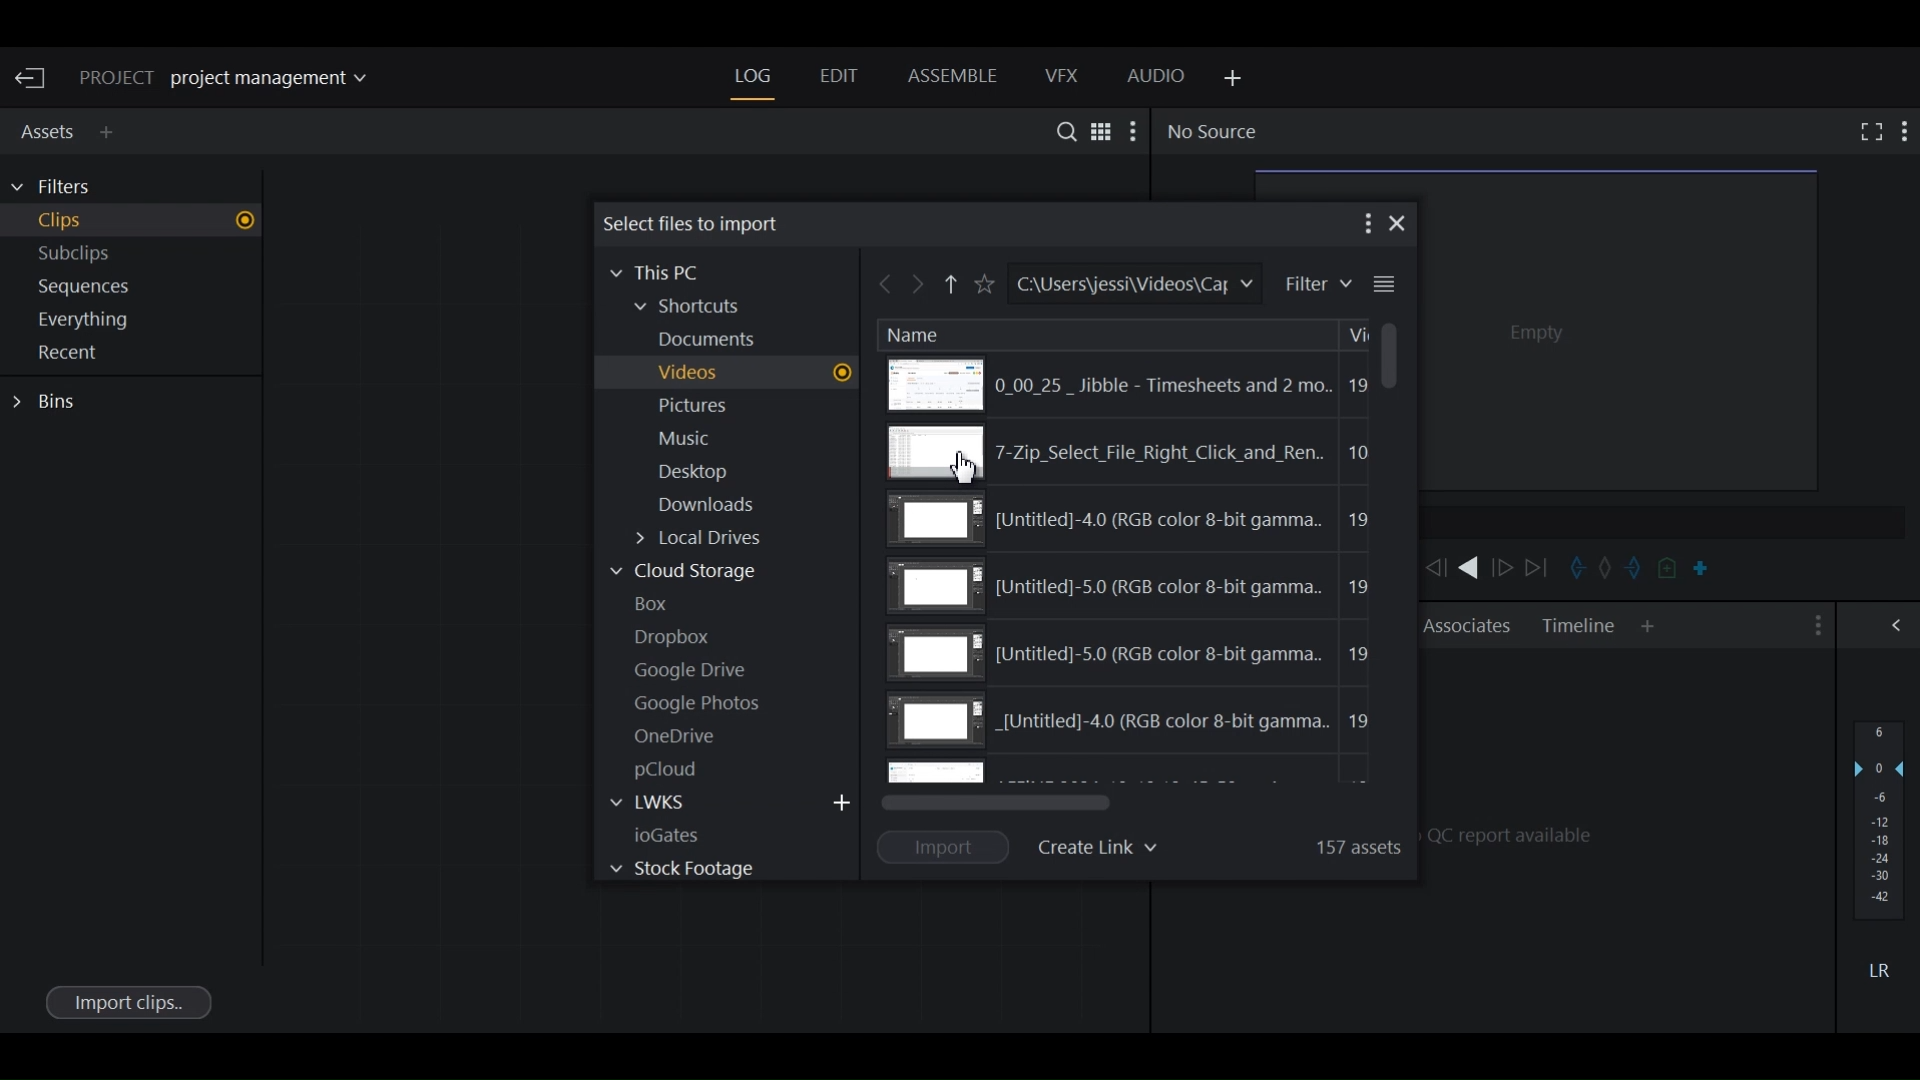 The width and height of the screenshot is (1920, 1080). Describe the element at coordinates (952, 76) in the screenshot. I see `Assemble` at that location.